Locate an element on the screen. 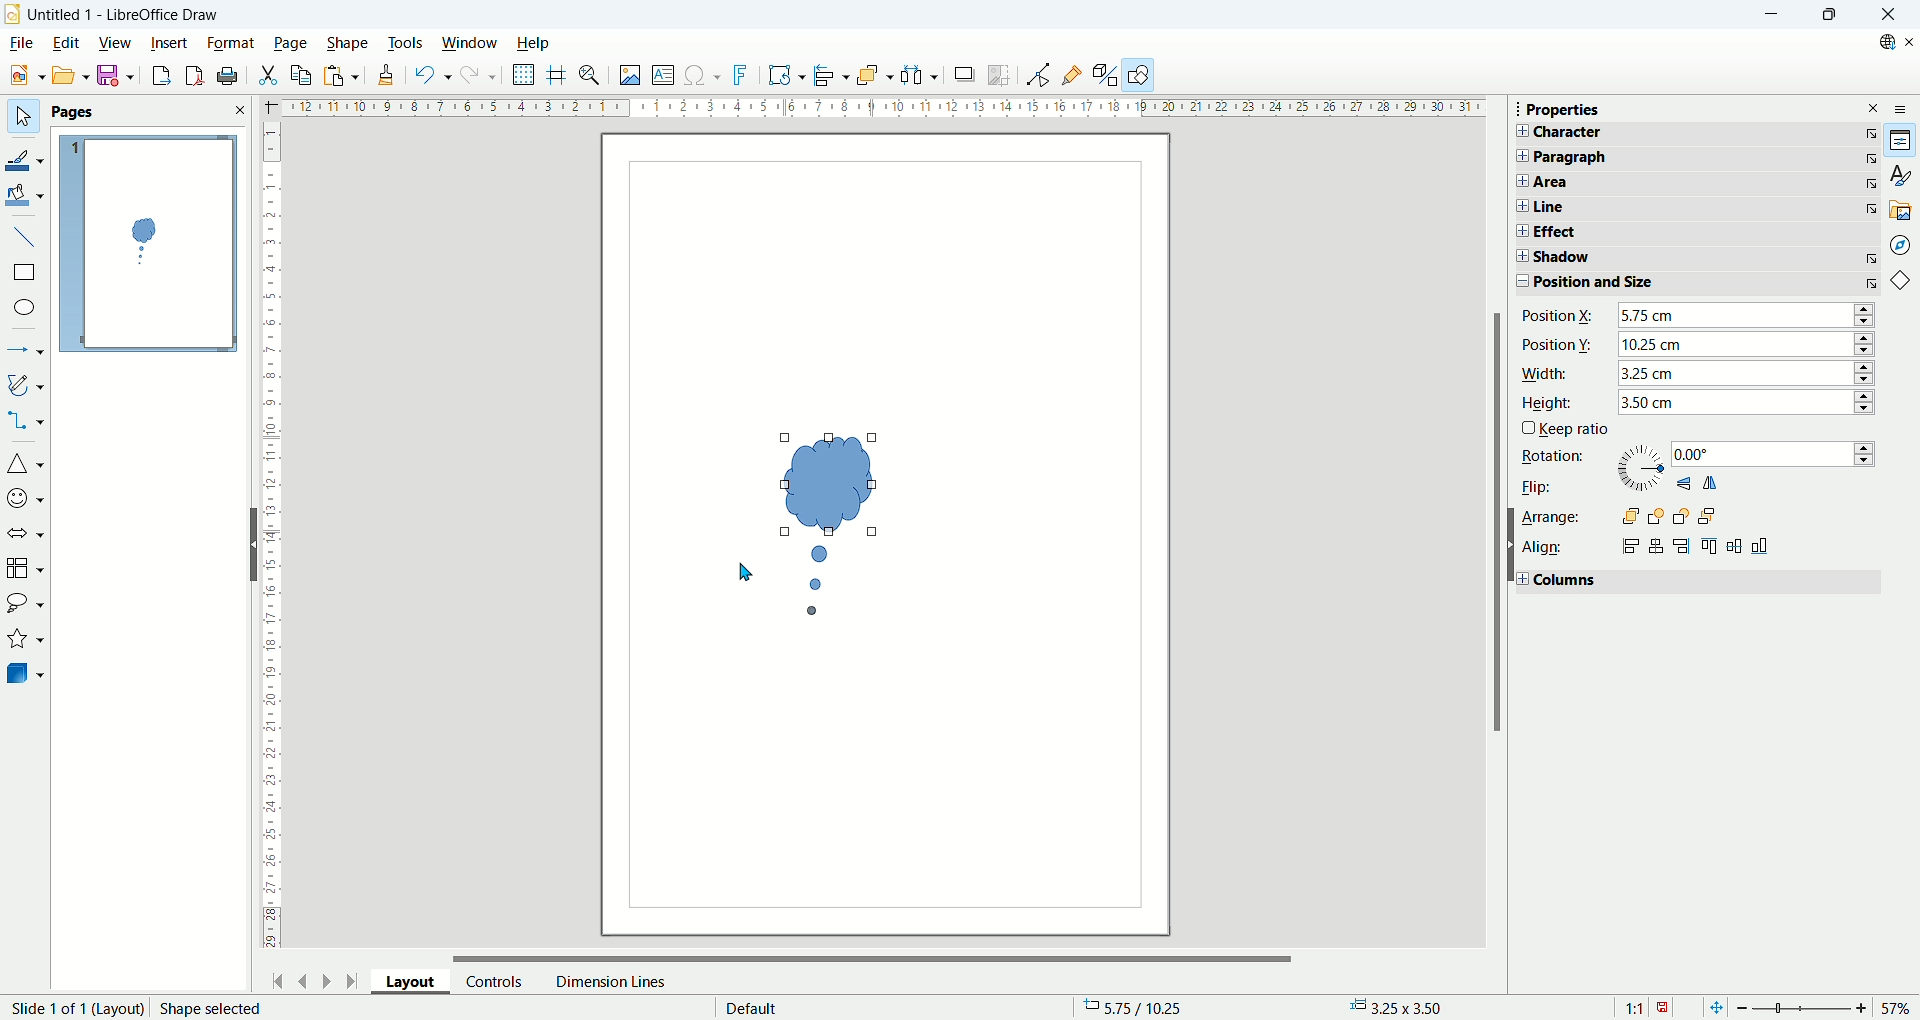 Image resolution: width=1920 pixels, height=1020 pixels. Navigator is located at coordinates (1900, 244).